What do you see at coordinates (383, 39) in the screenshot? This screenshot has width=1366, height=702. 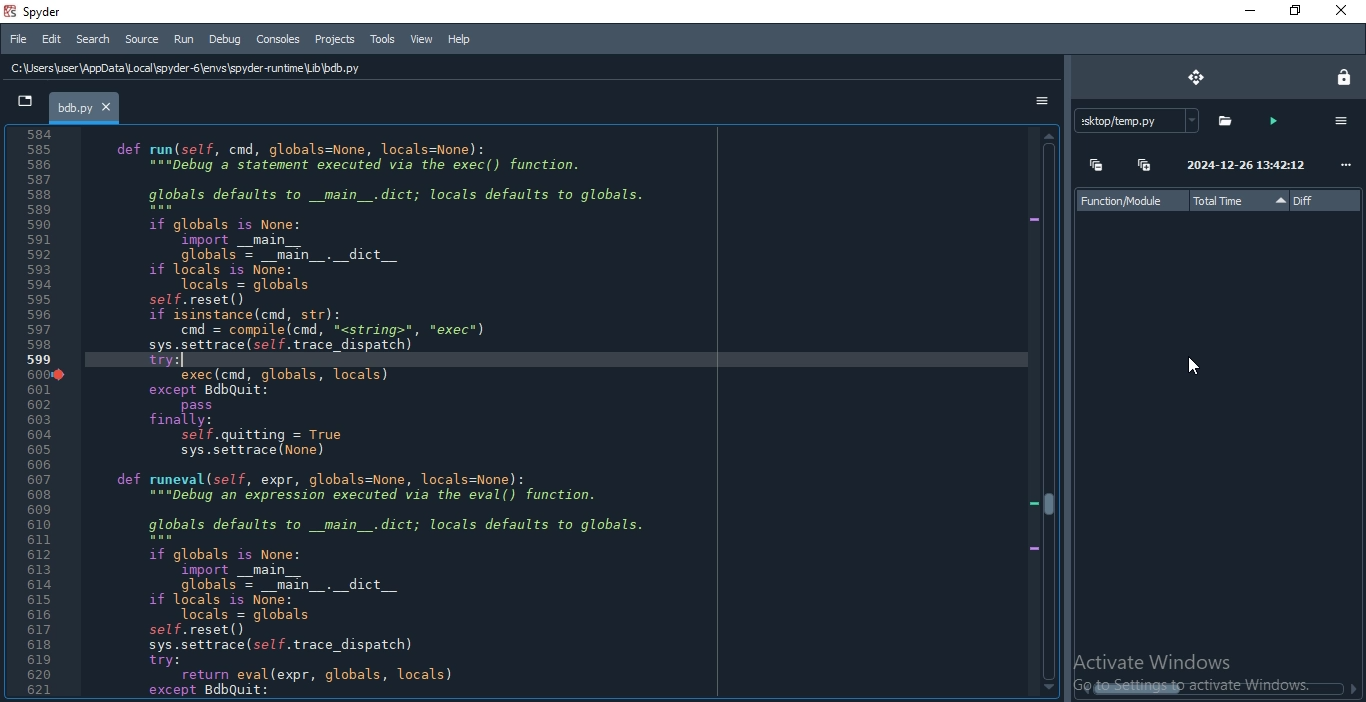 I see `Tools` at bounding box center [383, 39].